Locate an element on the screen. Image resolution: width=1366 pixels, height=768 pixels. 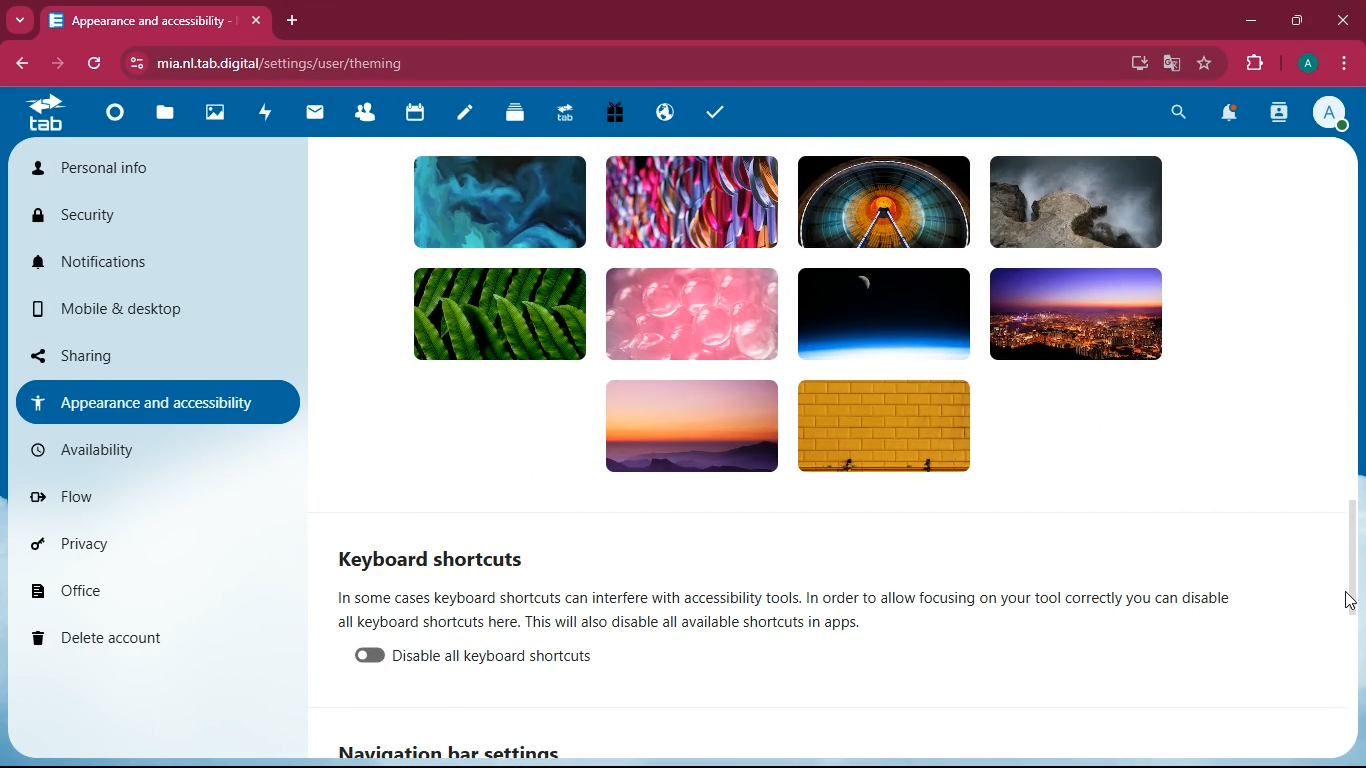
tab is located at coordinates (154, 16).